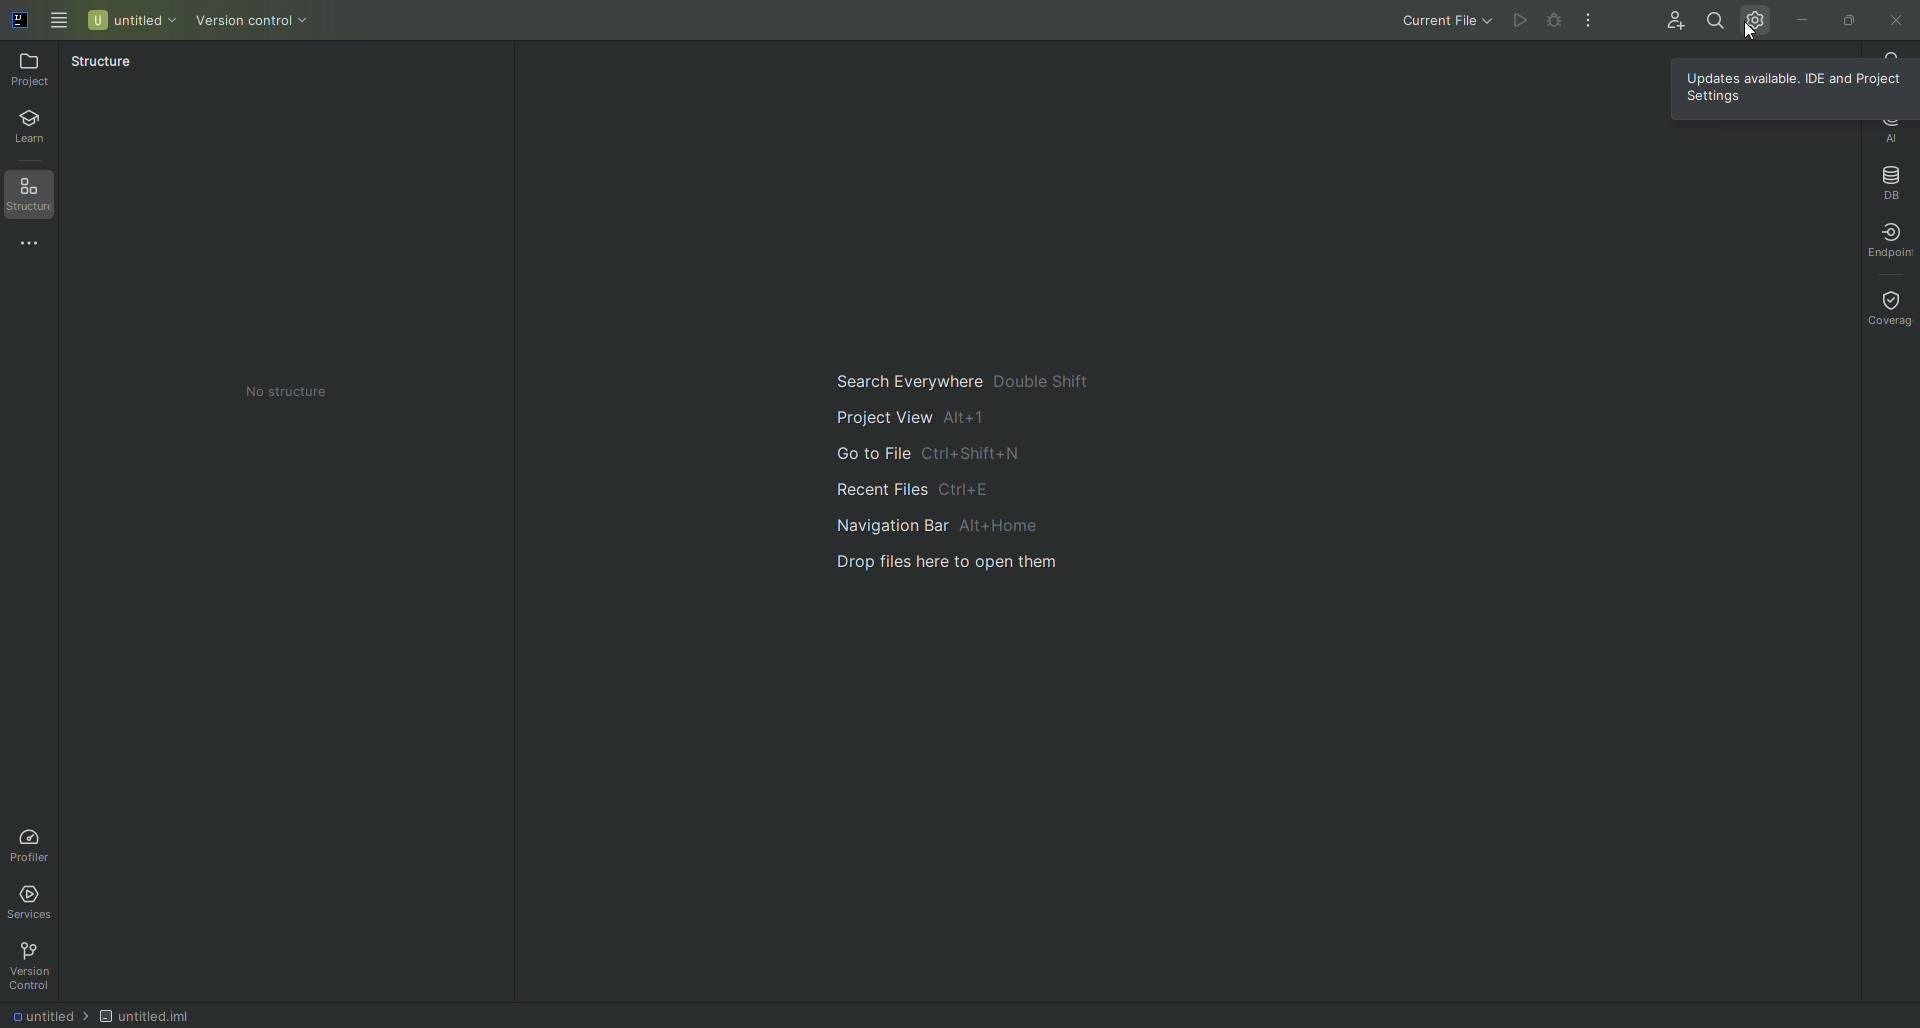  I want to click on Main Menu, so click(60, 18).